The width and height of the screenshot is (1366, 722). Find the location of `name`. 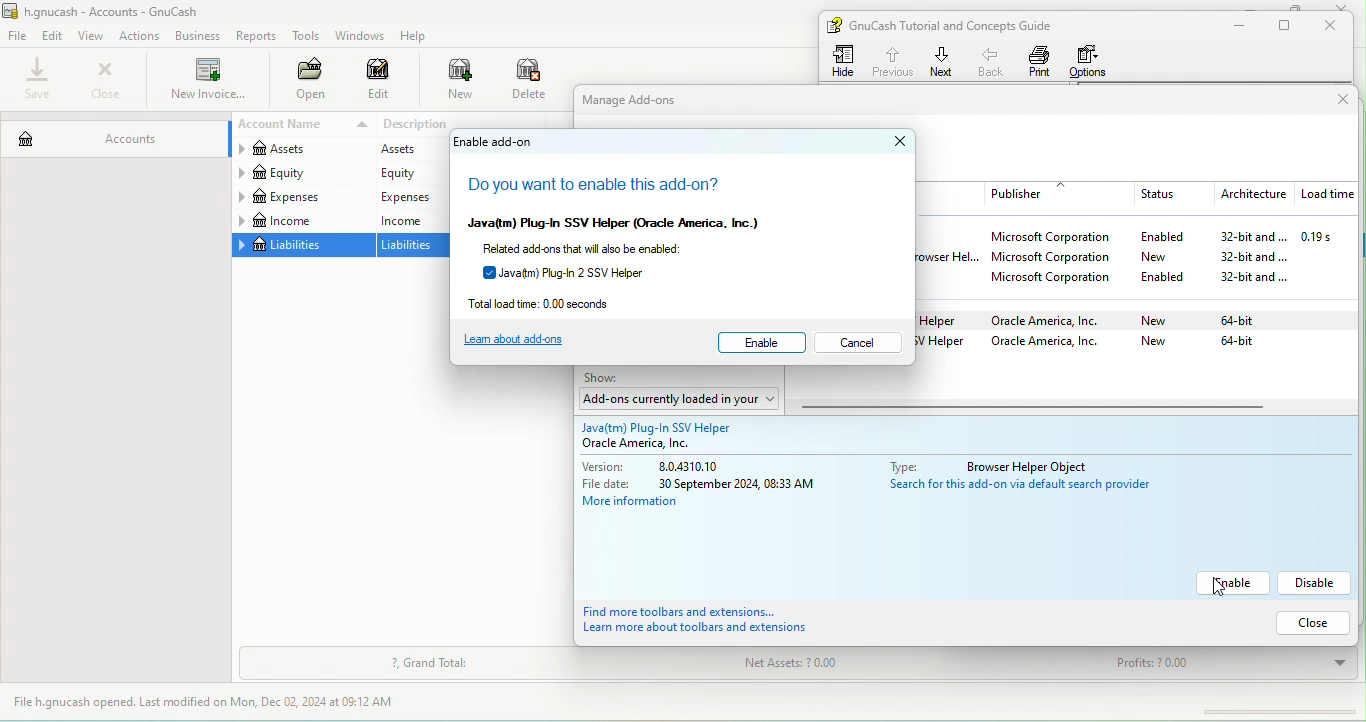

name is located at coordinates (952, 193).